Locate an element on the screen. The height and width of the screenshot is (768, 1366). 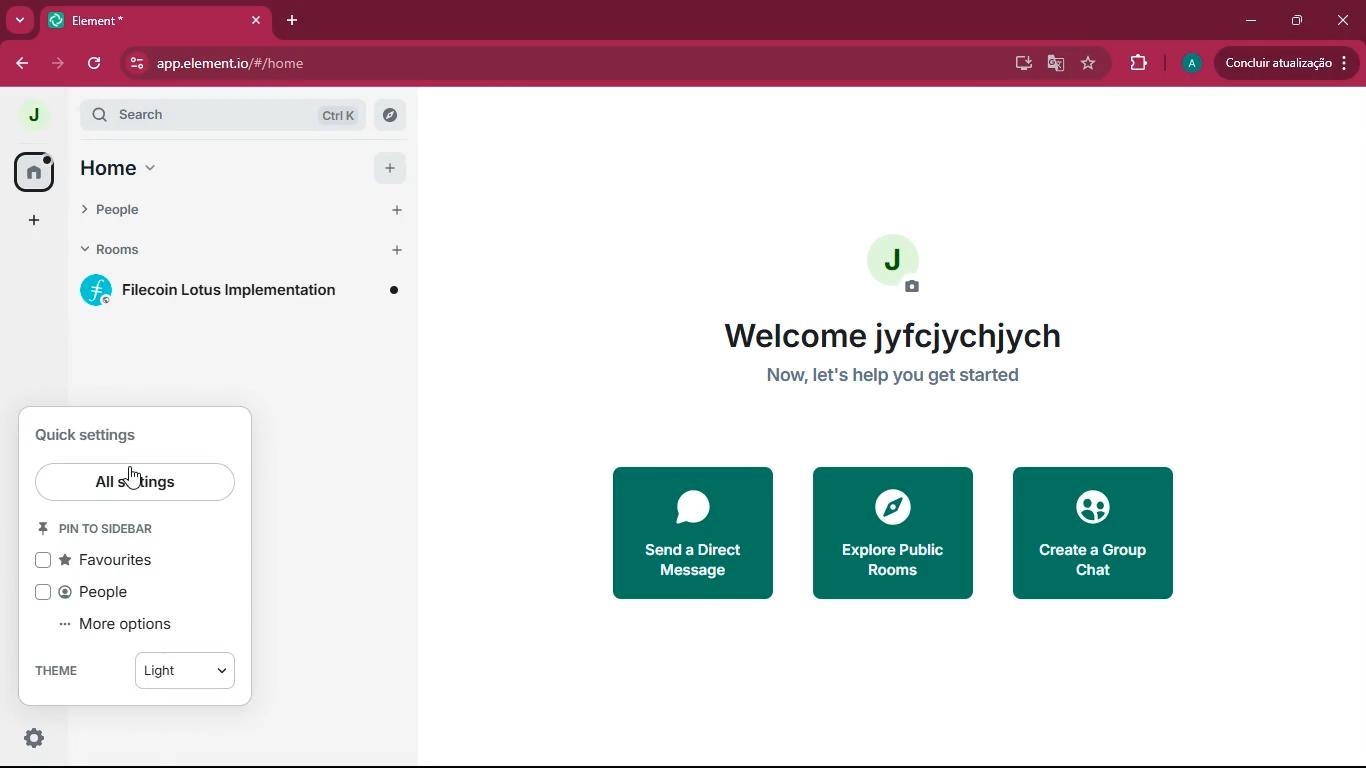
search is located at coordinates (233, 115).